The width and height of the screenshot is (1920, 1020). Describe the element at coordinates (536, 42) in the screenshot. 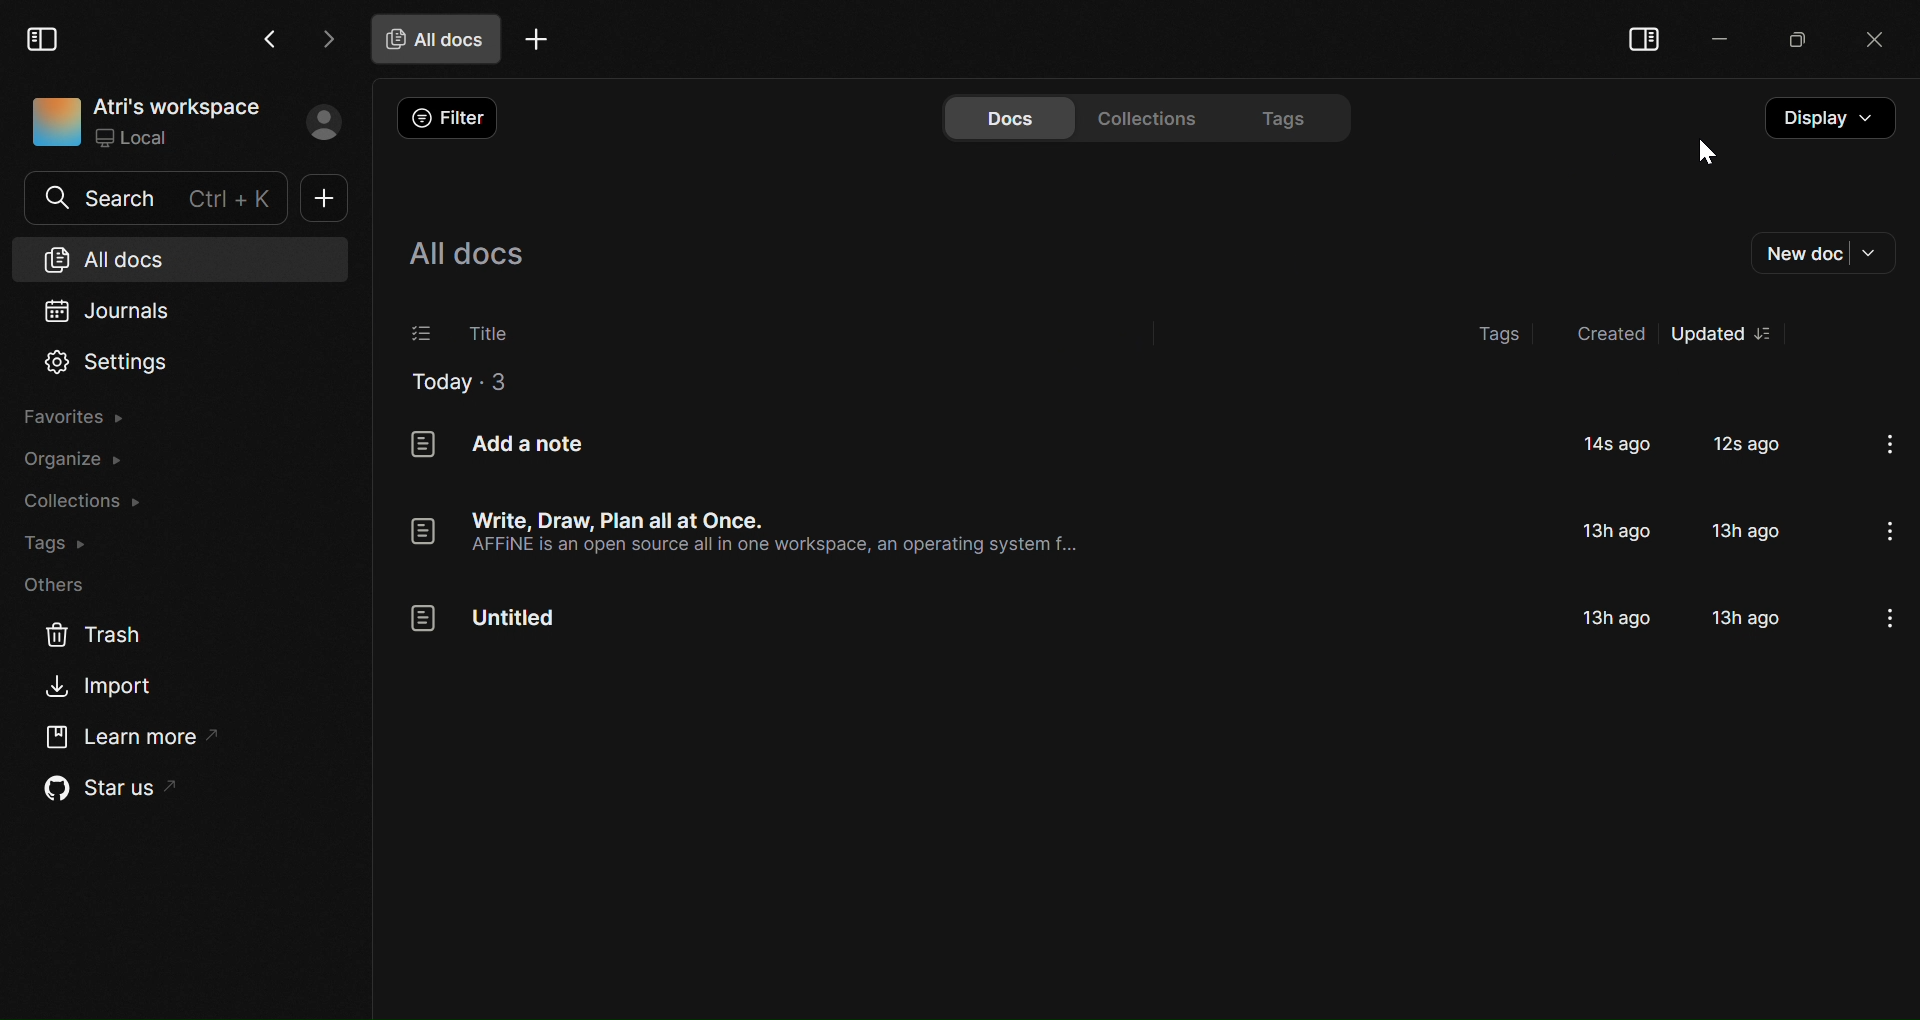

I see `Add tab` at that location.